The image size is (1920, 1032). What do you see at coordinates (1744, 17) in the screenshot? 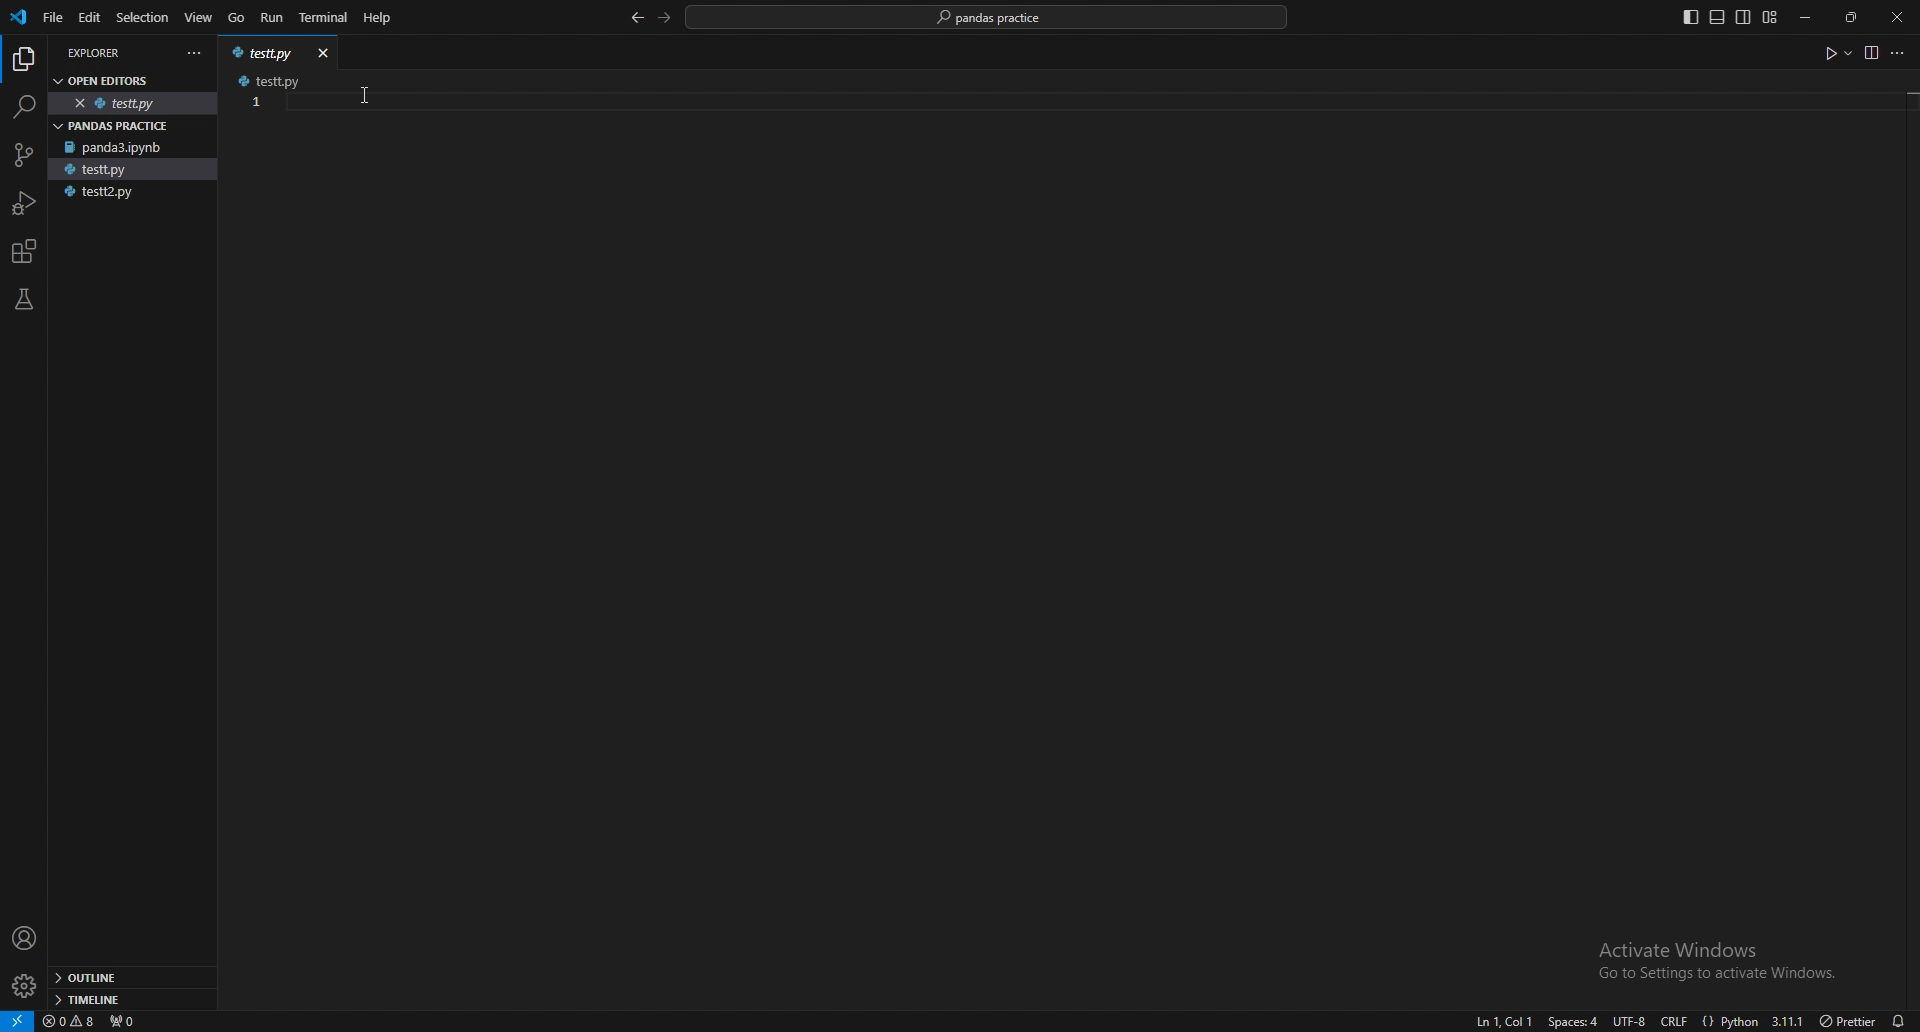
I see `toggle secondary side bar` at bounding box center [1744, 17].